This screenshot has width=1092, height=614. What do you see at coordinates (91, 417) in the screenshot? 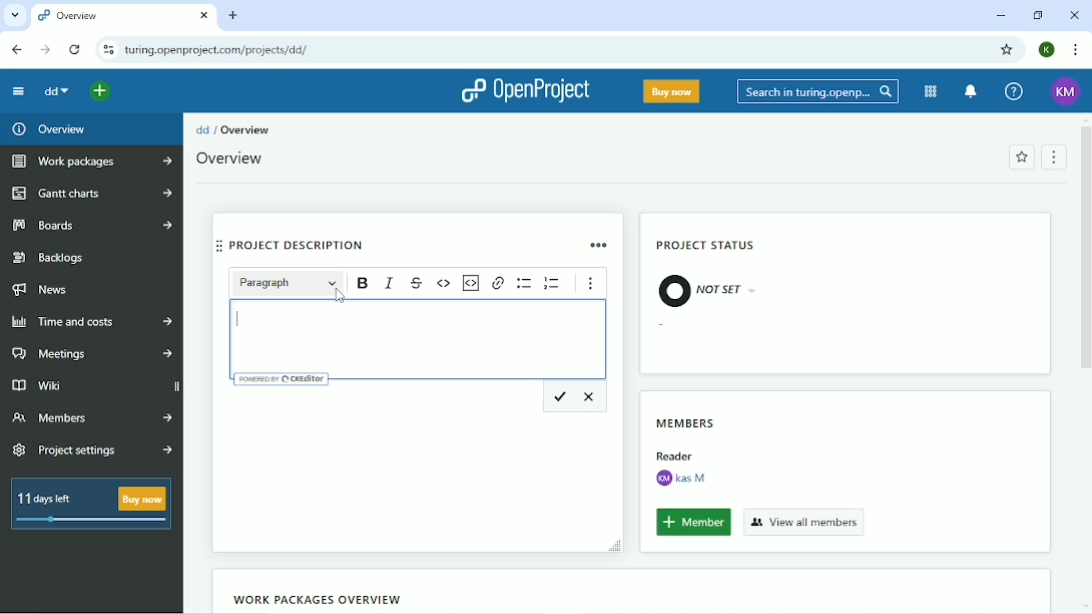
I see `Members` at bounding box center [91, 417].